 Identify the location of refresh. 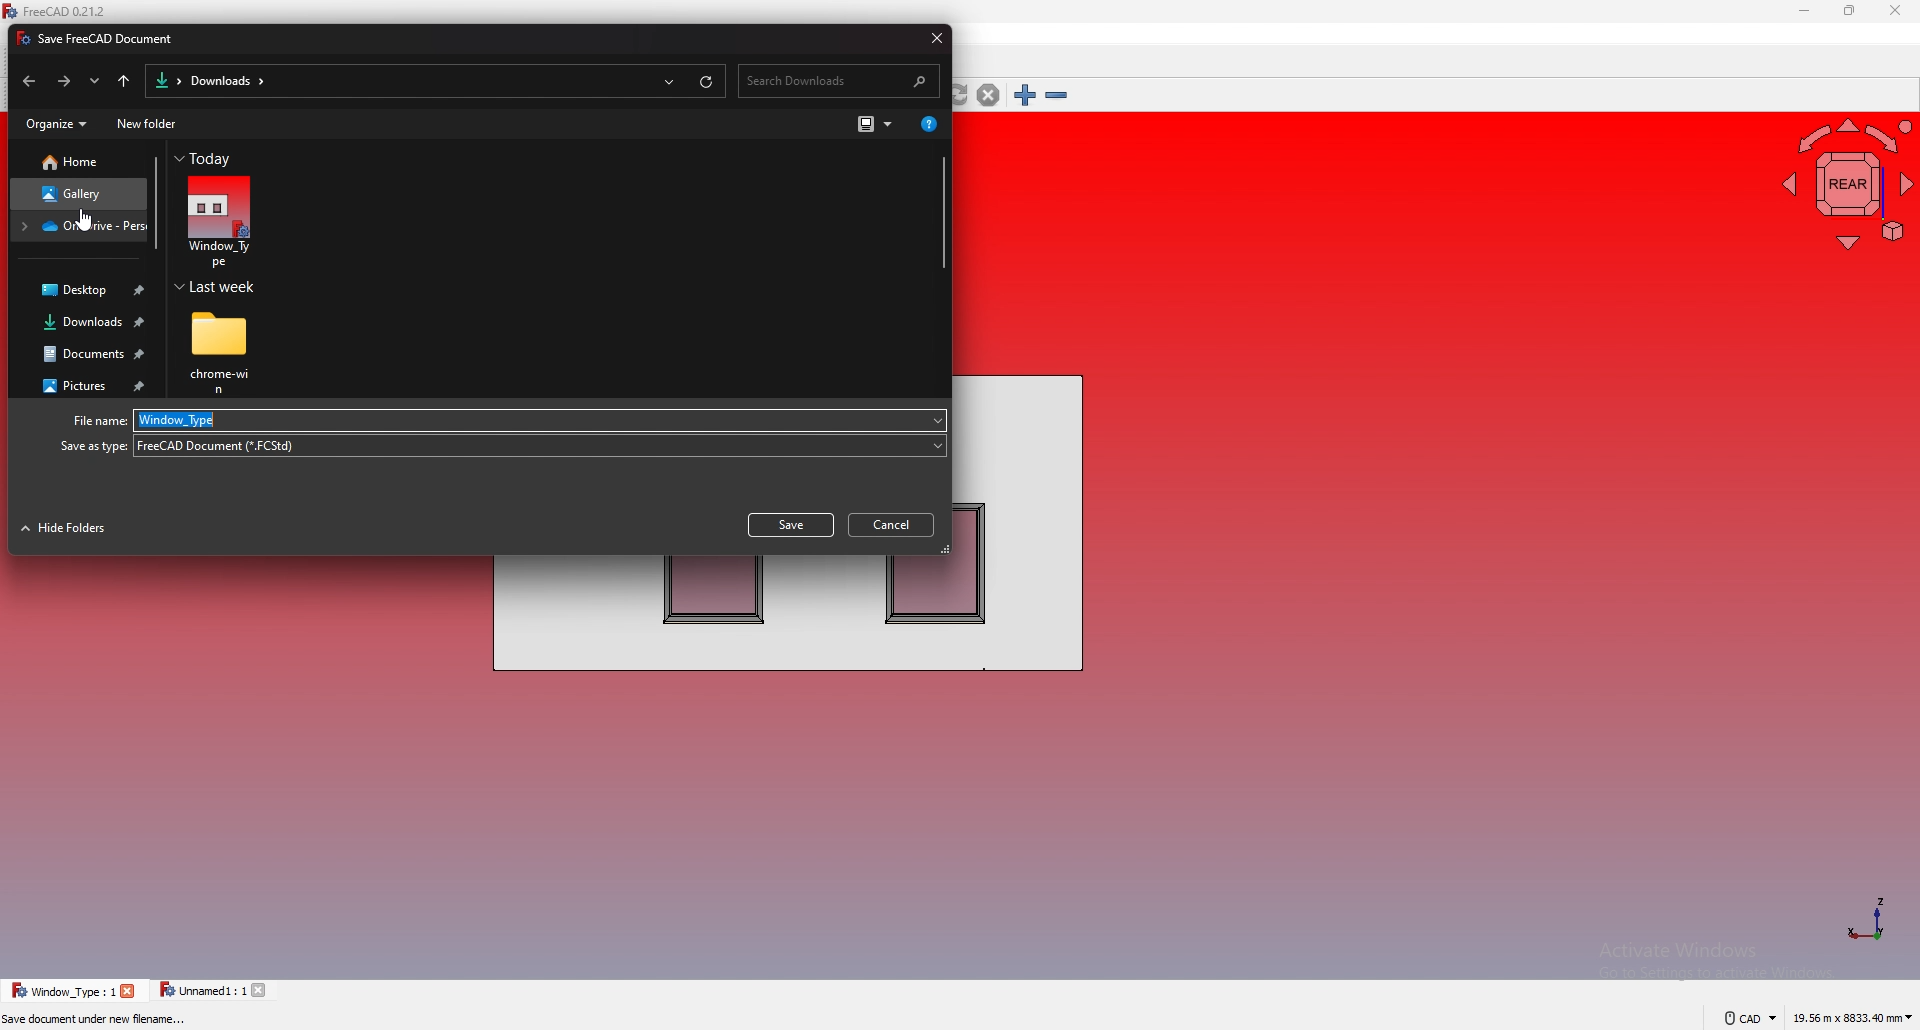
(707, 79).